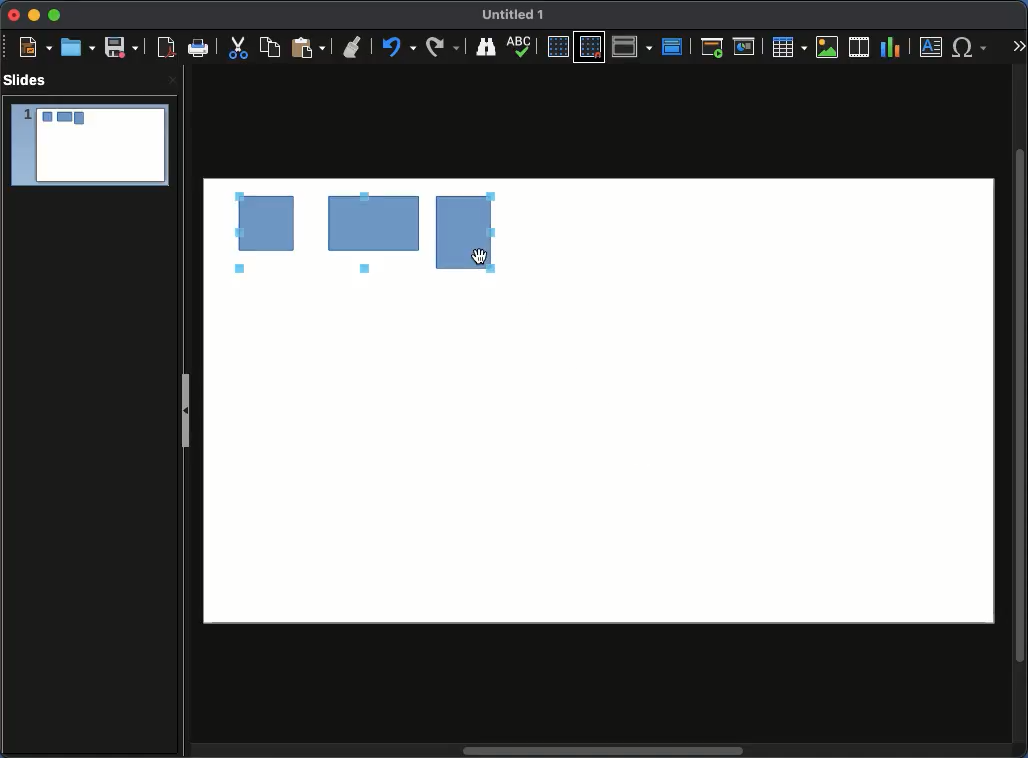 This screenshot has width=1028, height=758. Describe the element at coordinates (711, 49) in the screenshot. I see `Start from first slide` at that location.